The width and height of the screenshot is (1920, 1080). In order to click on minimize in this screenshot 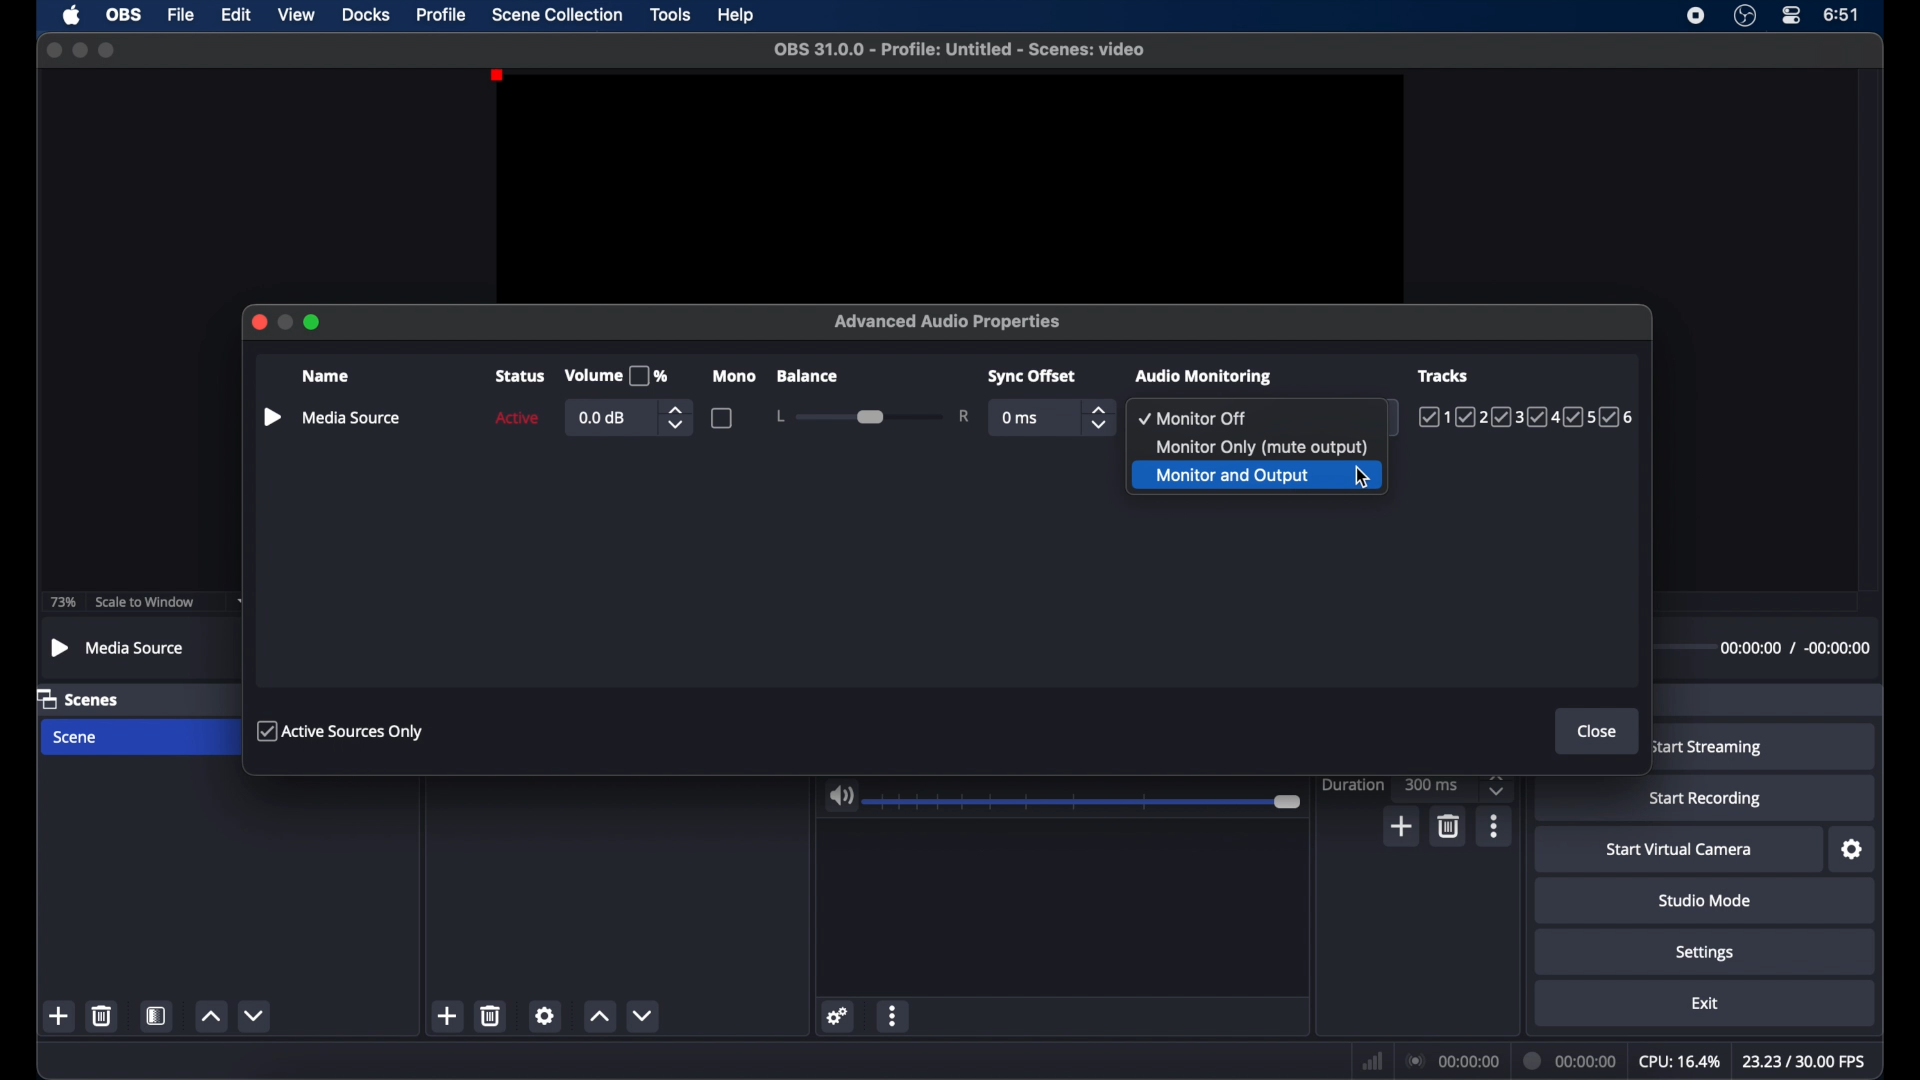, I will do `click(284, 323)`.